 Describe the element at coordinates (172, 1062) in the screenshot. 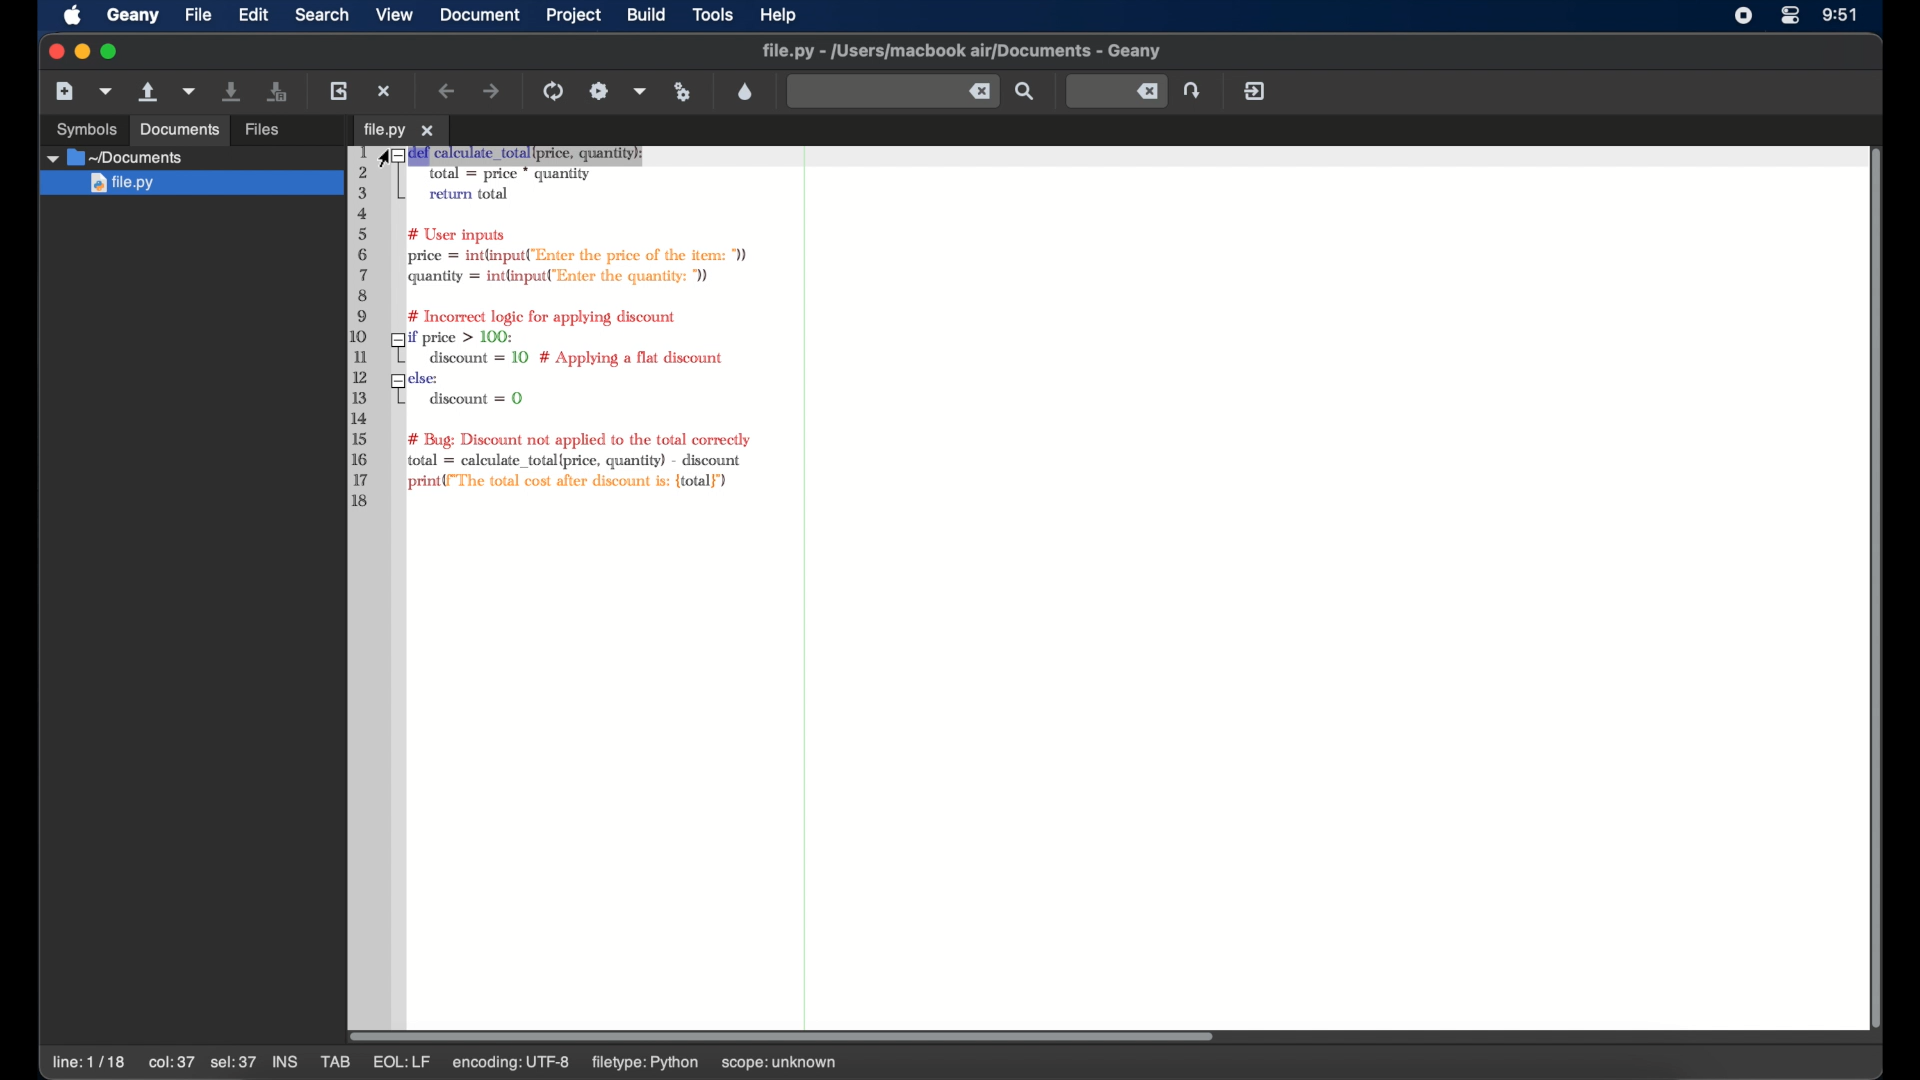

I see `col:37` at that location.